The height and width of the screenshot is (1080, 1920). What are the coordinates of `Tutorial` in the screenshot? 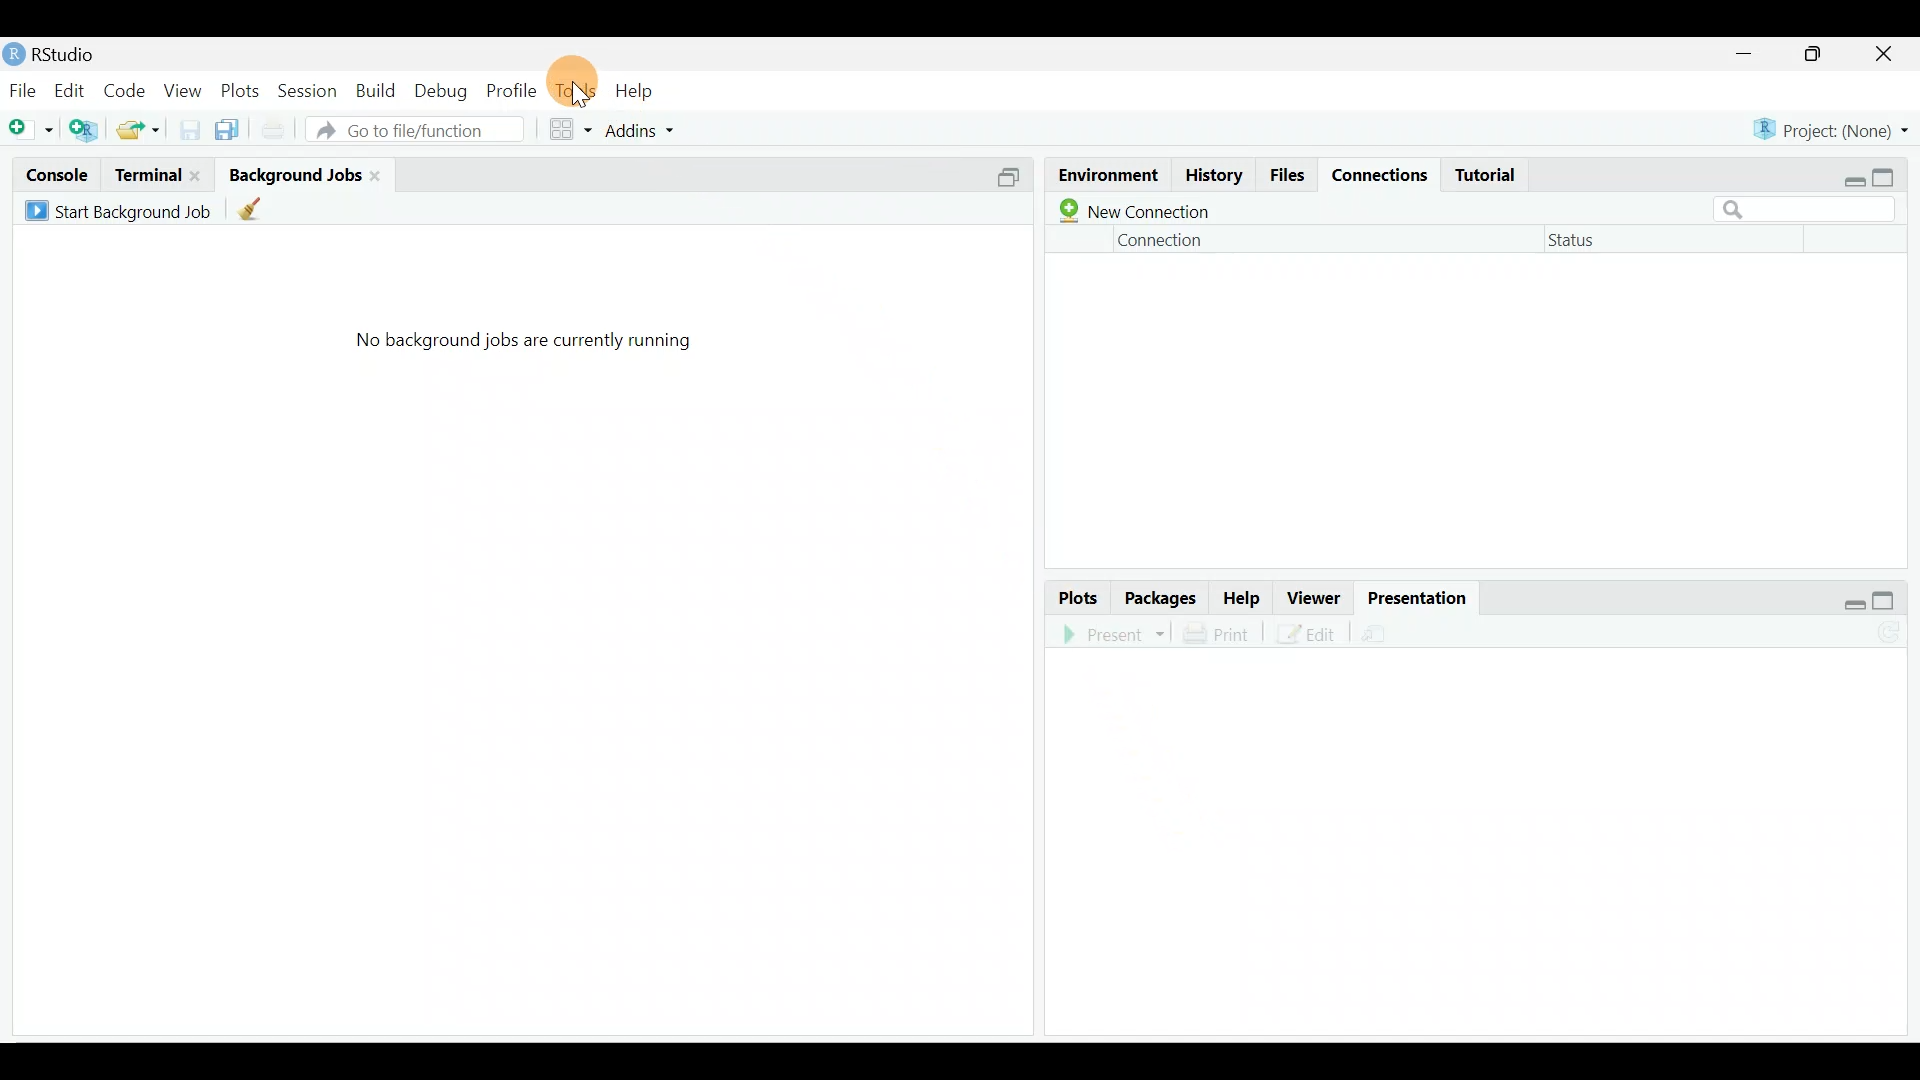 It's located at (1489, 176).